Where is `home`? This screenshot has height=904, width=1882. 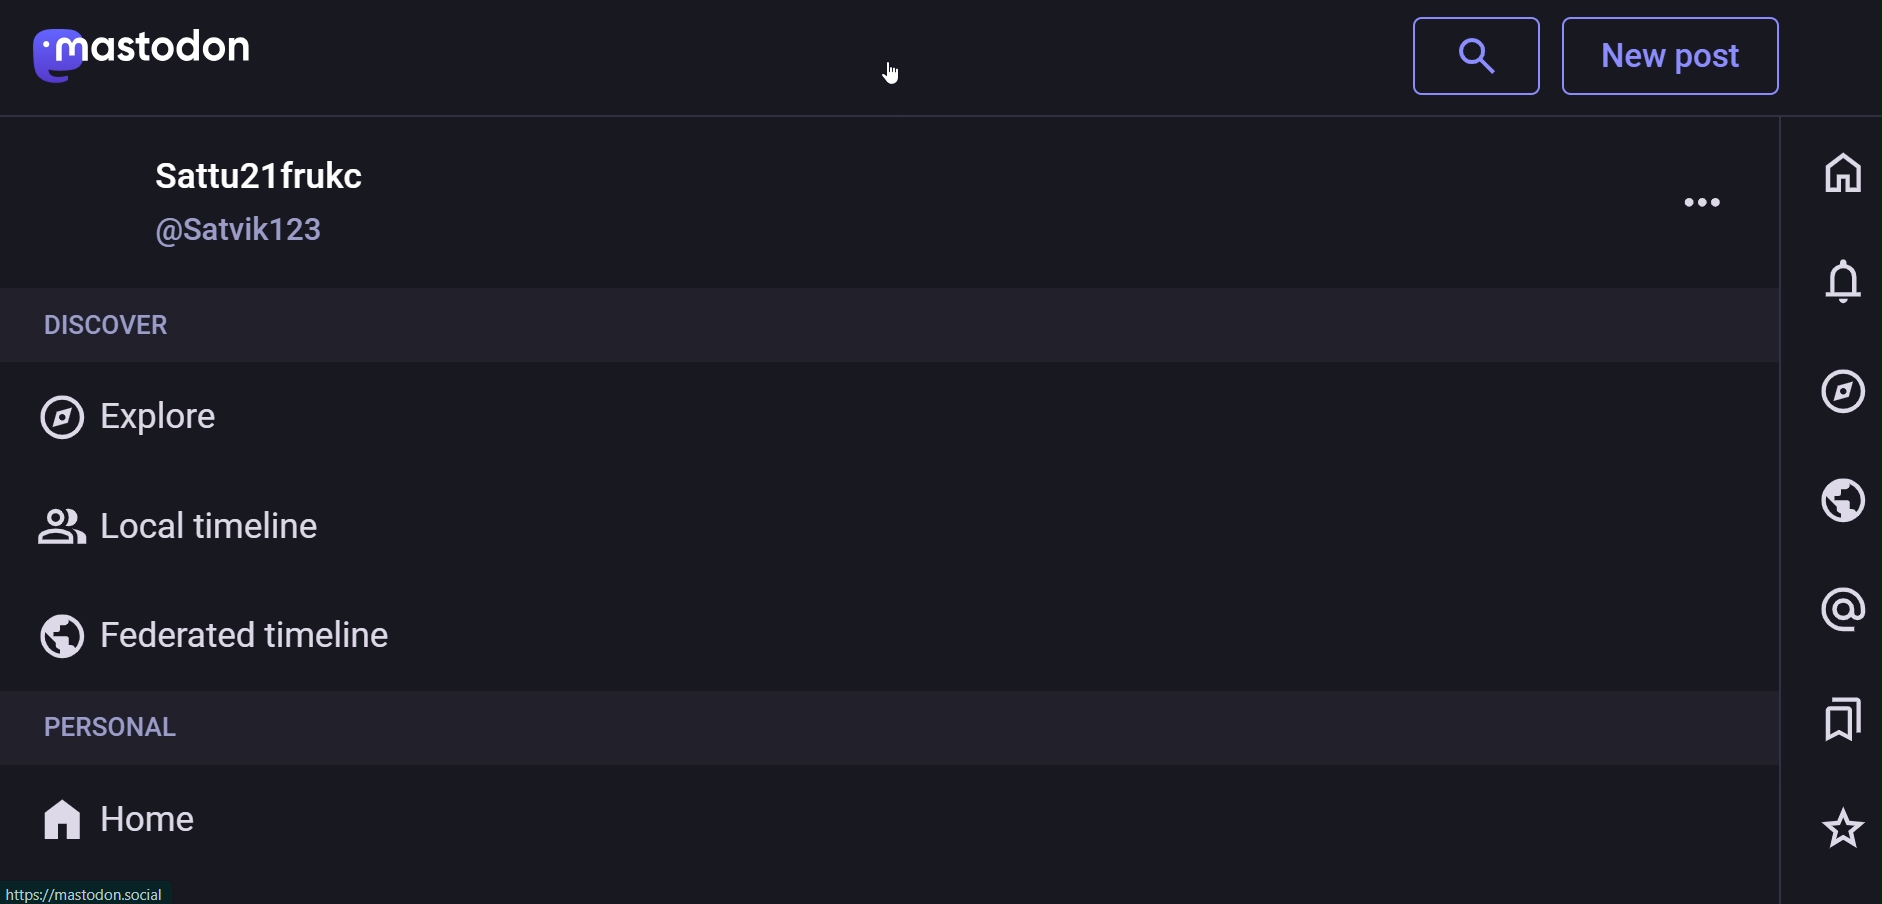
home is located at coordinates (1840, 171).